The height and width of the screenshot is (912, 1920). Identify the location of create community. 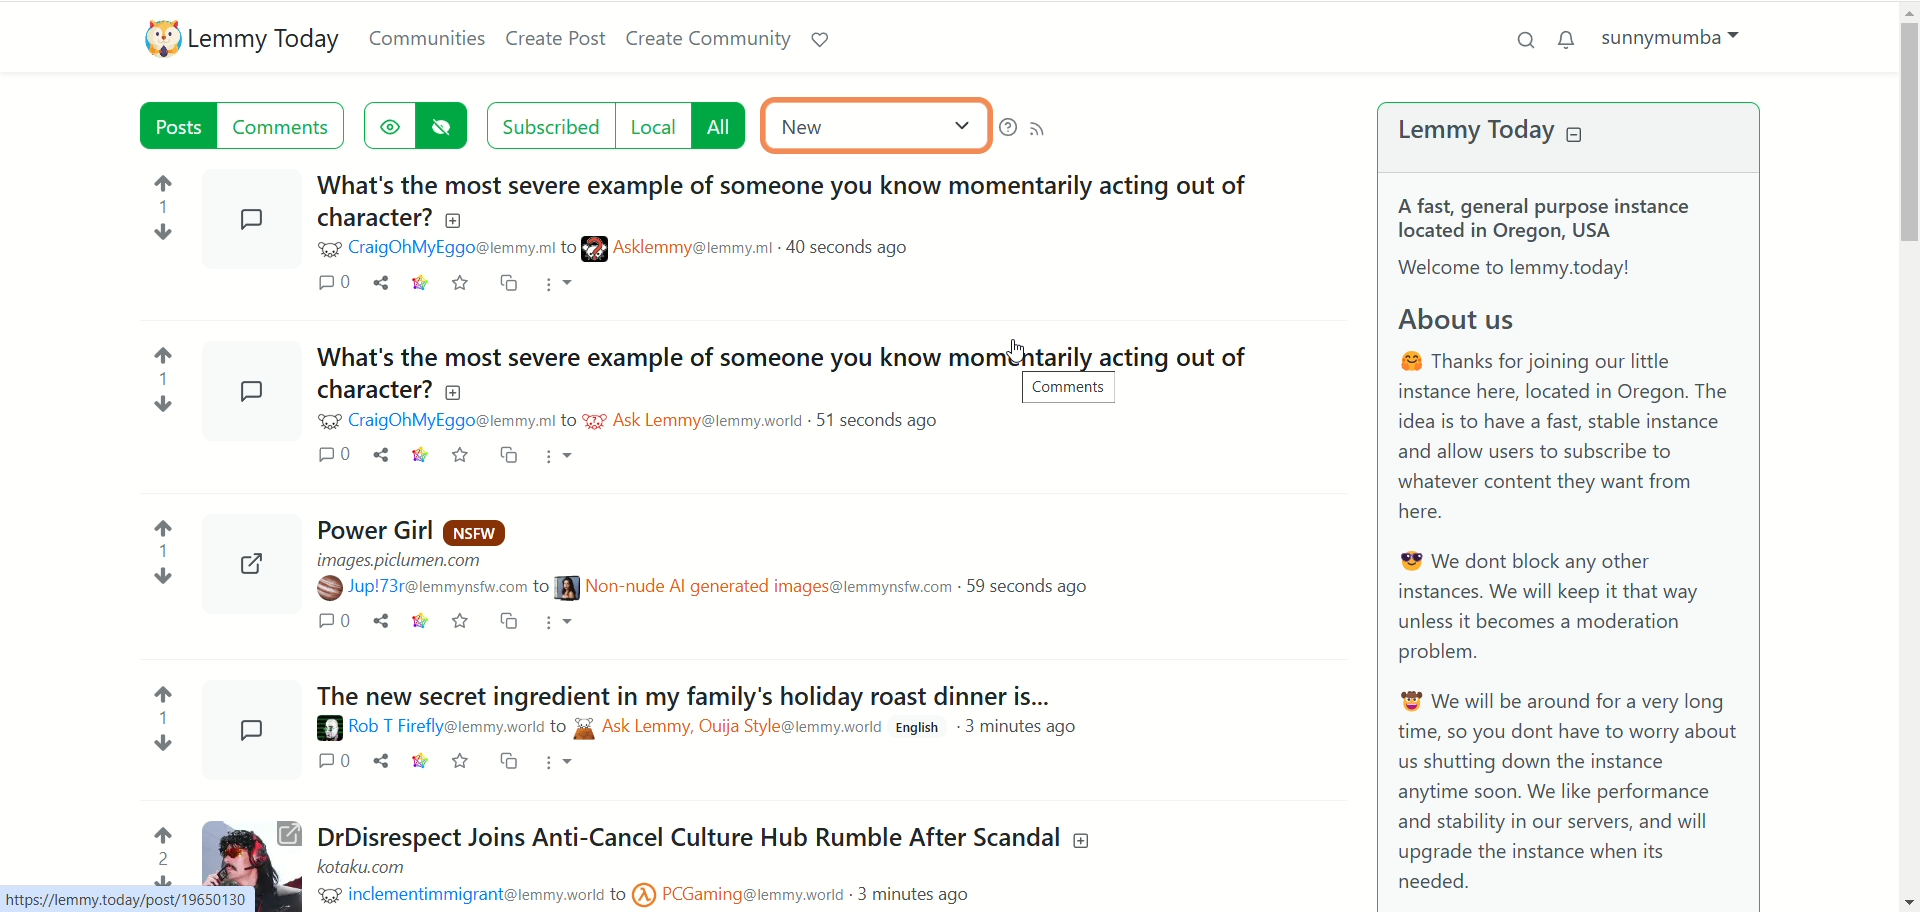
(709, 36).